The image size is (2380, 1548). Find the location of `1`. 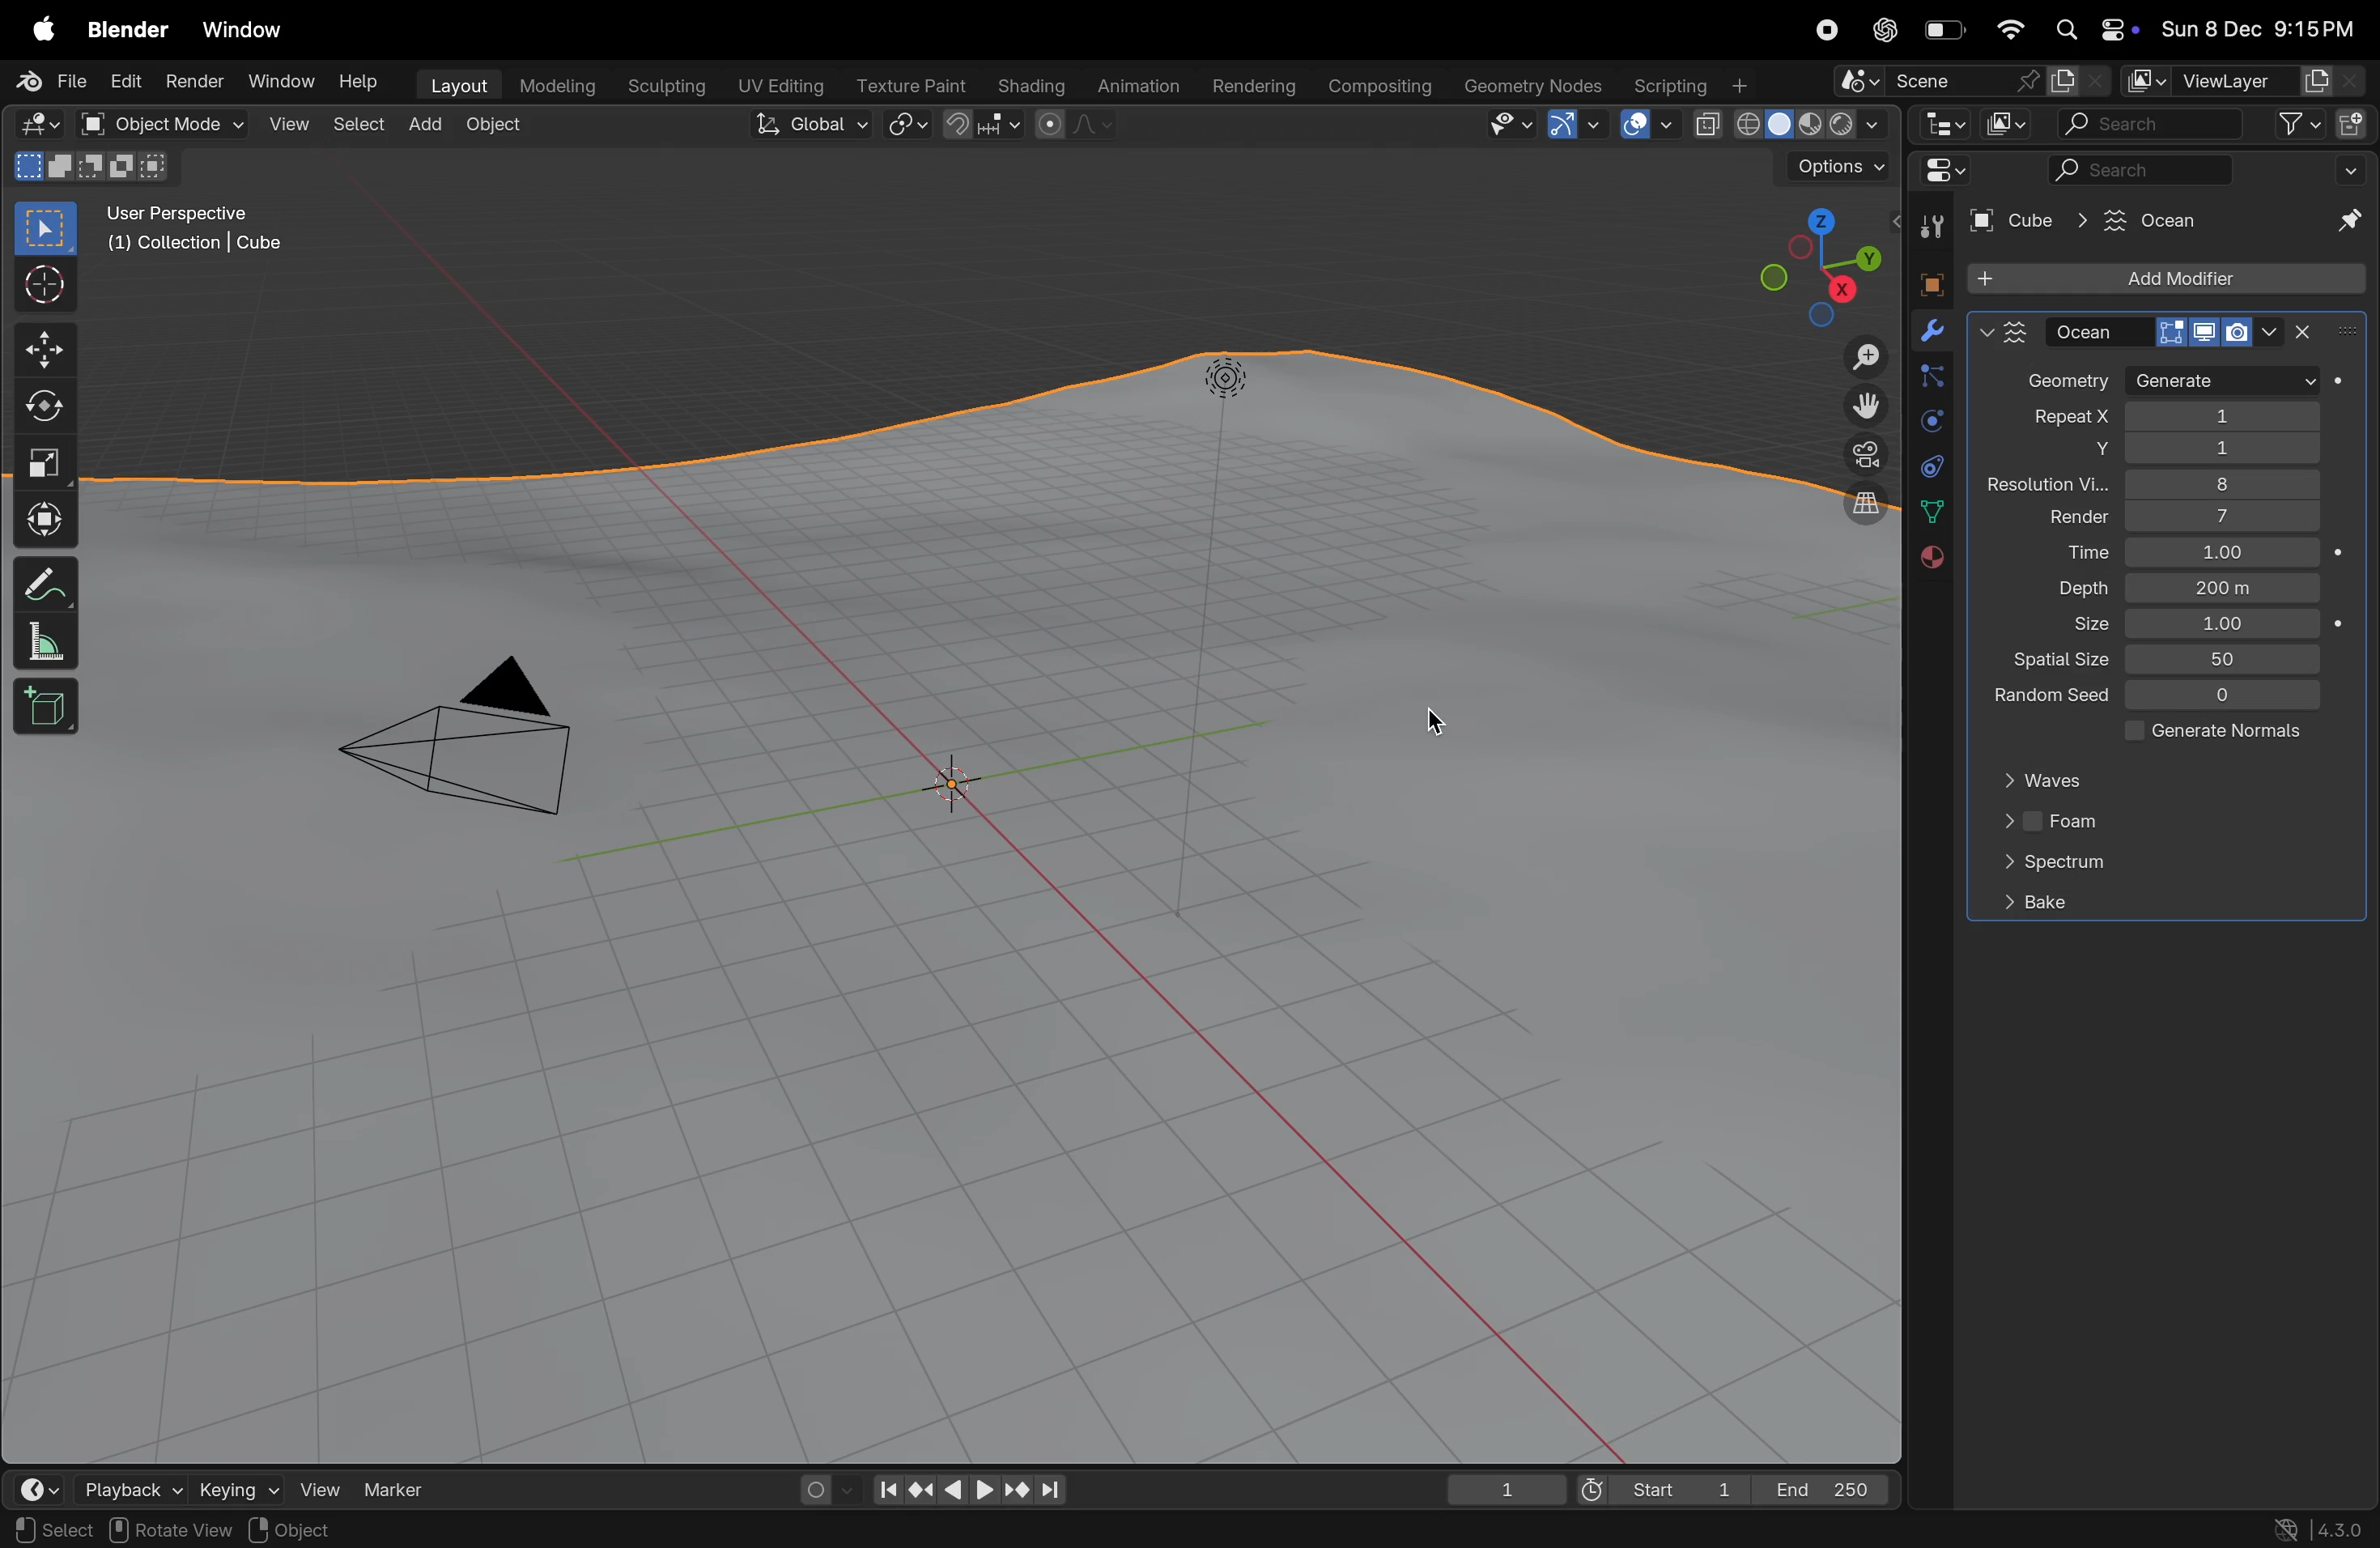

1 is located at coordinates (1507, 1489).